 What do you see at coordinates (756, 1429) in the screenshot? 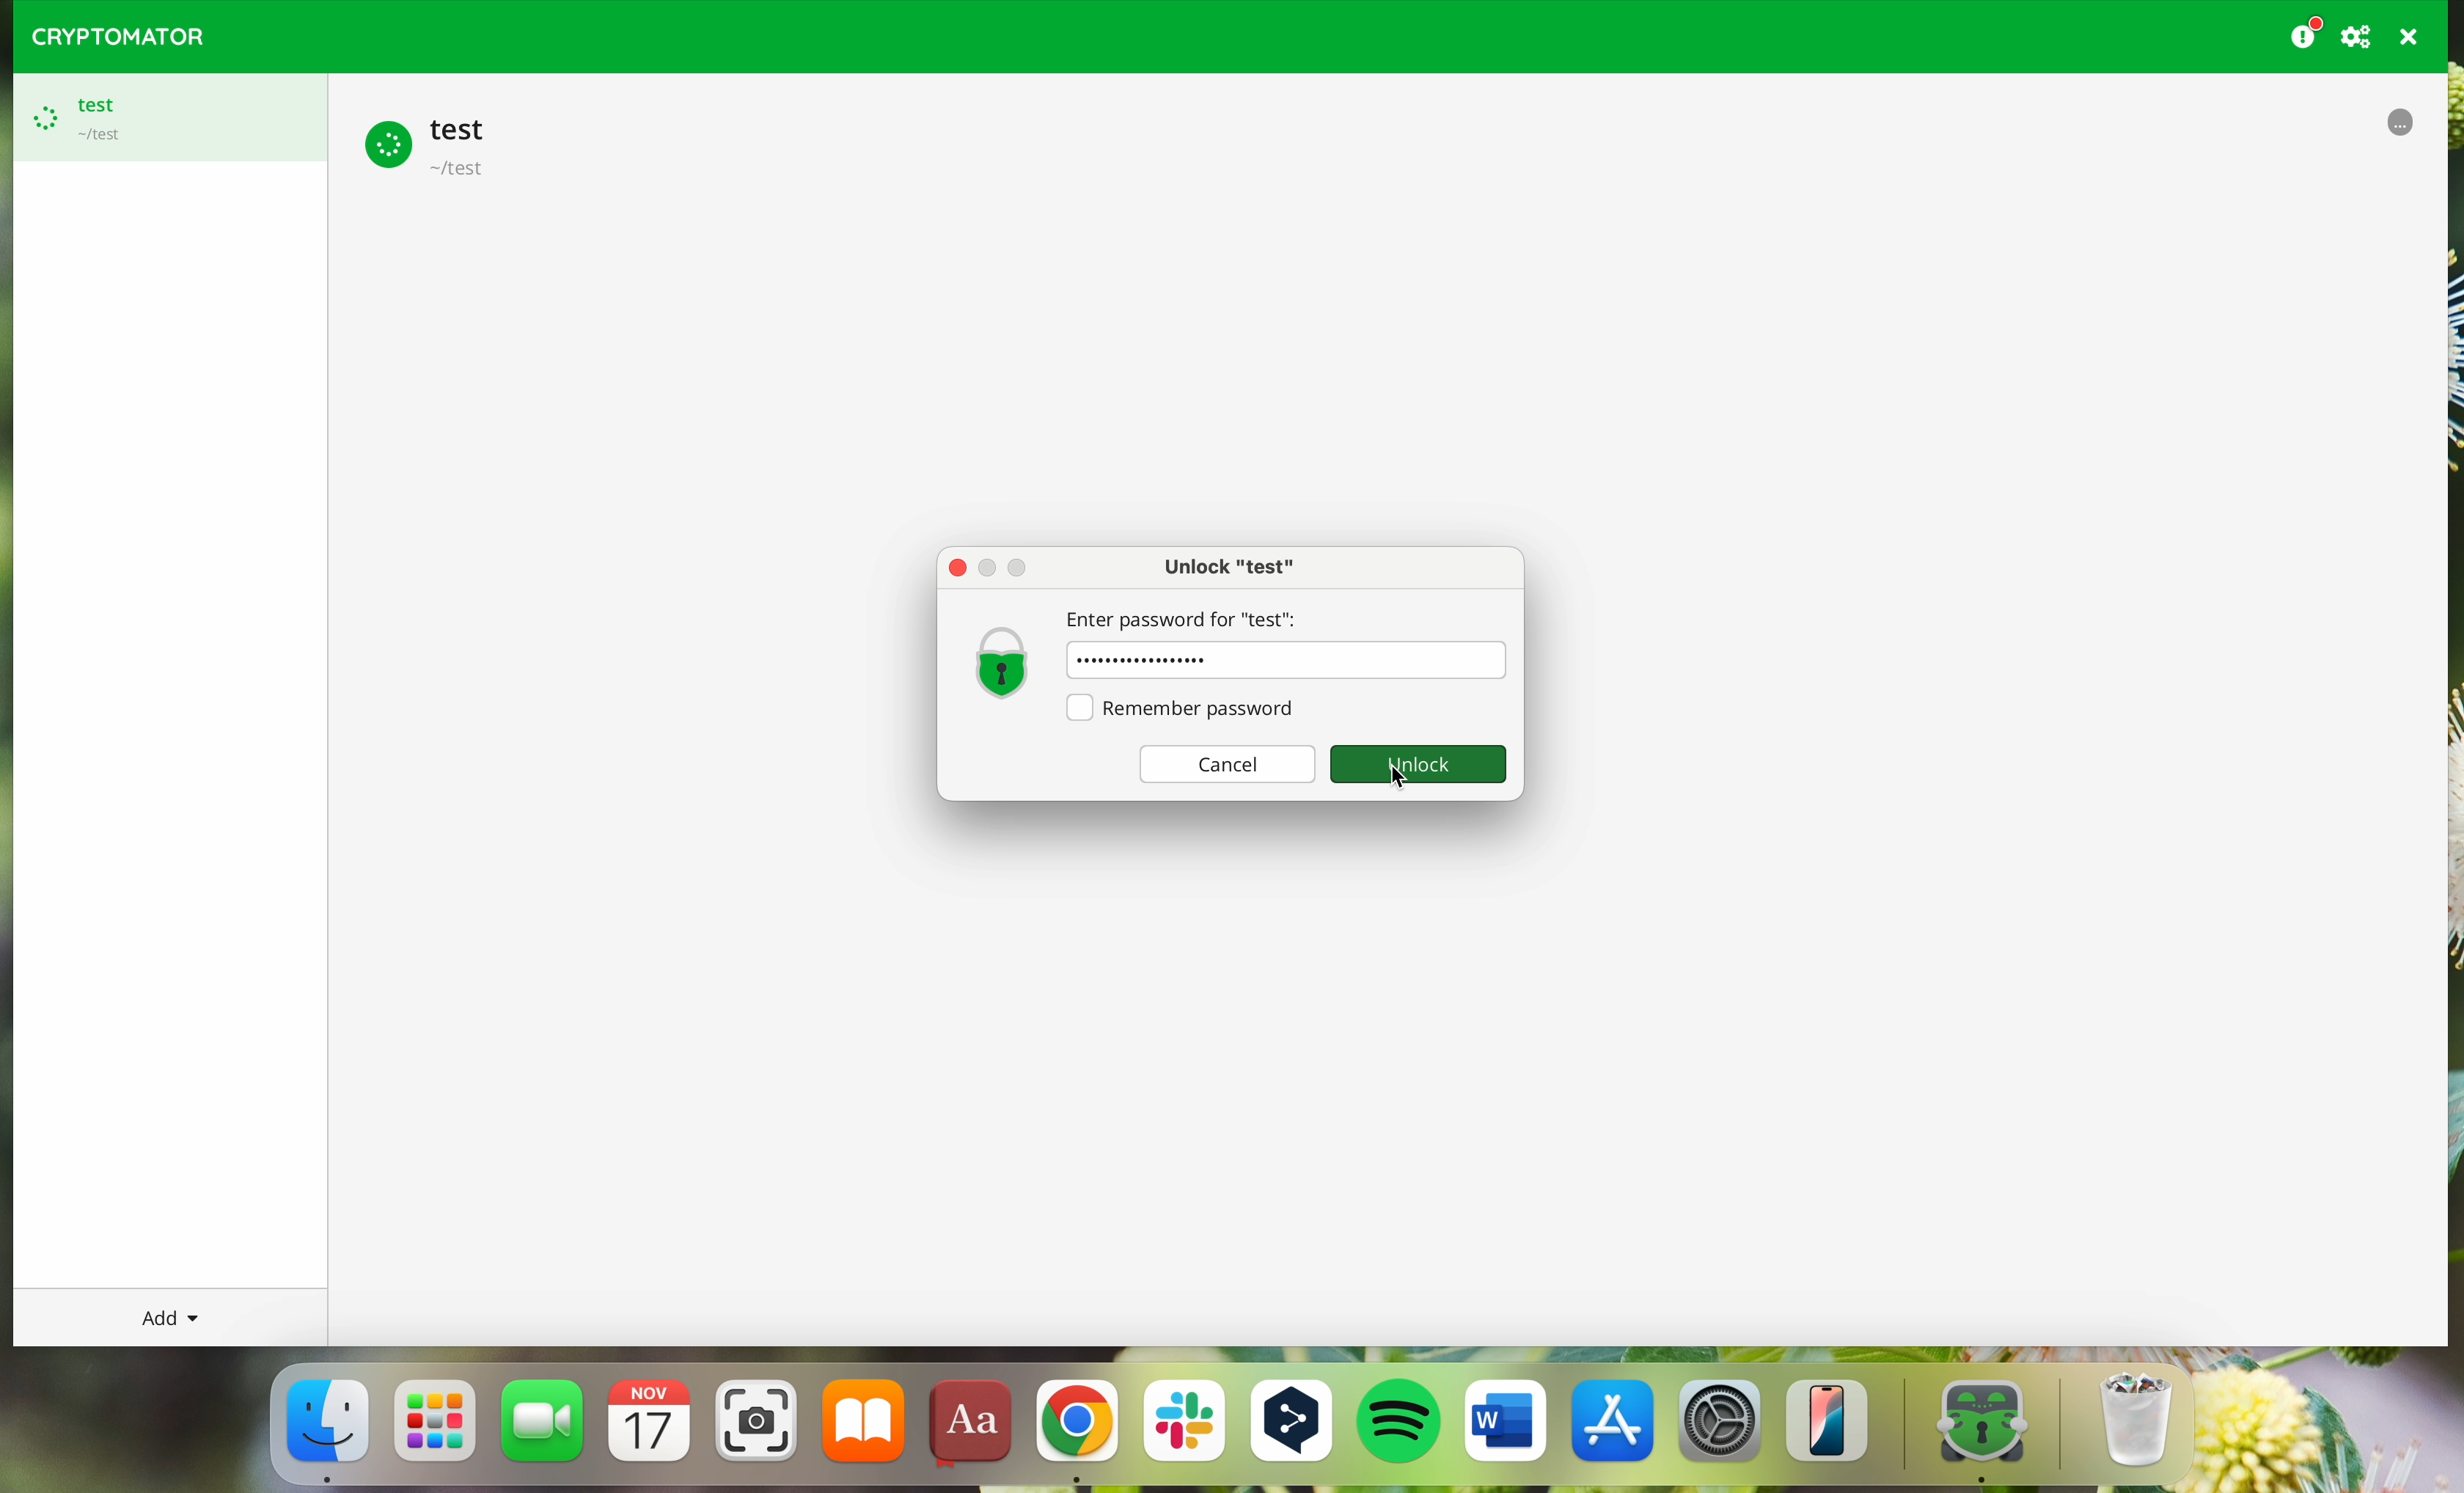
I see `screenshot` at bounding box center [756, 1429].